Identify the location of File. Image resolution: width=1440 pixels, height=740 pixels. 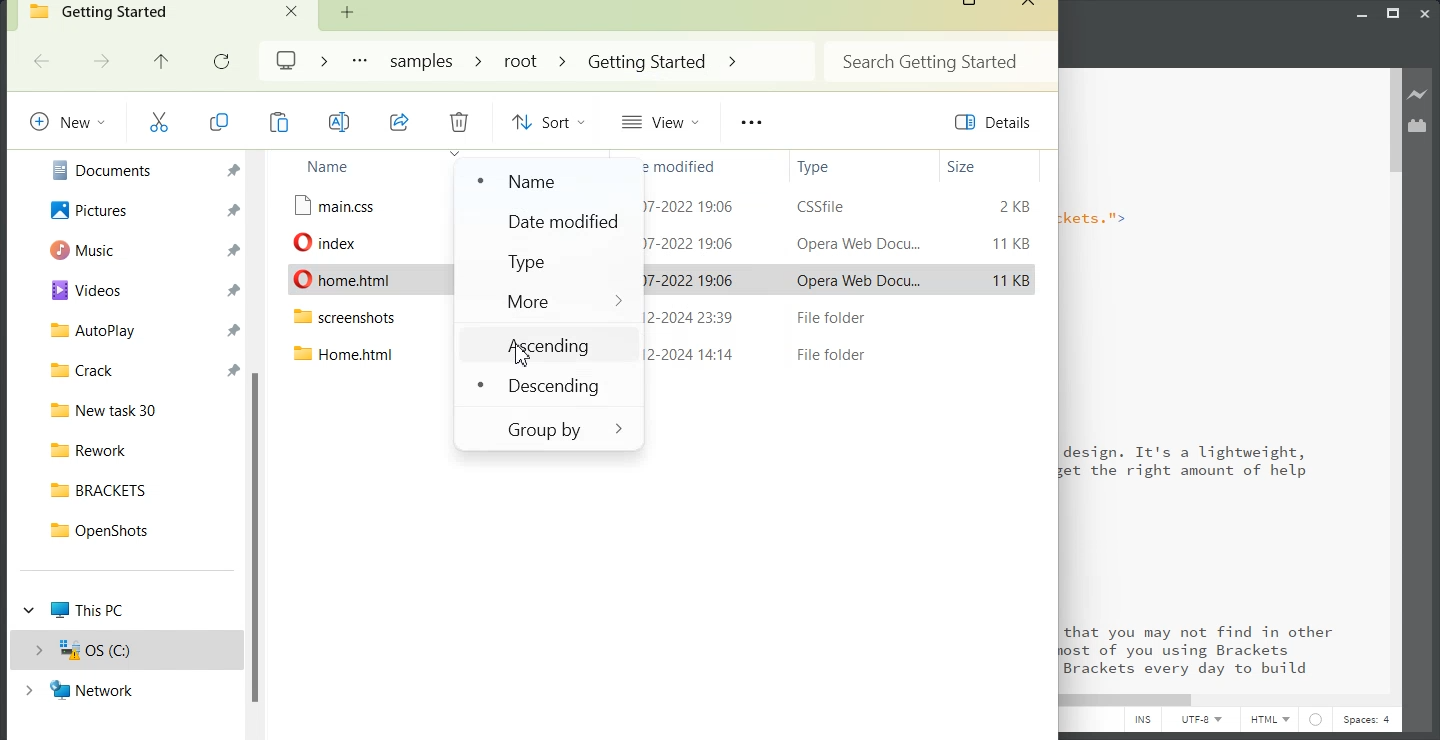
(355, 206).